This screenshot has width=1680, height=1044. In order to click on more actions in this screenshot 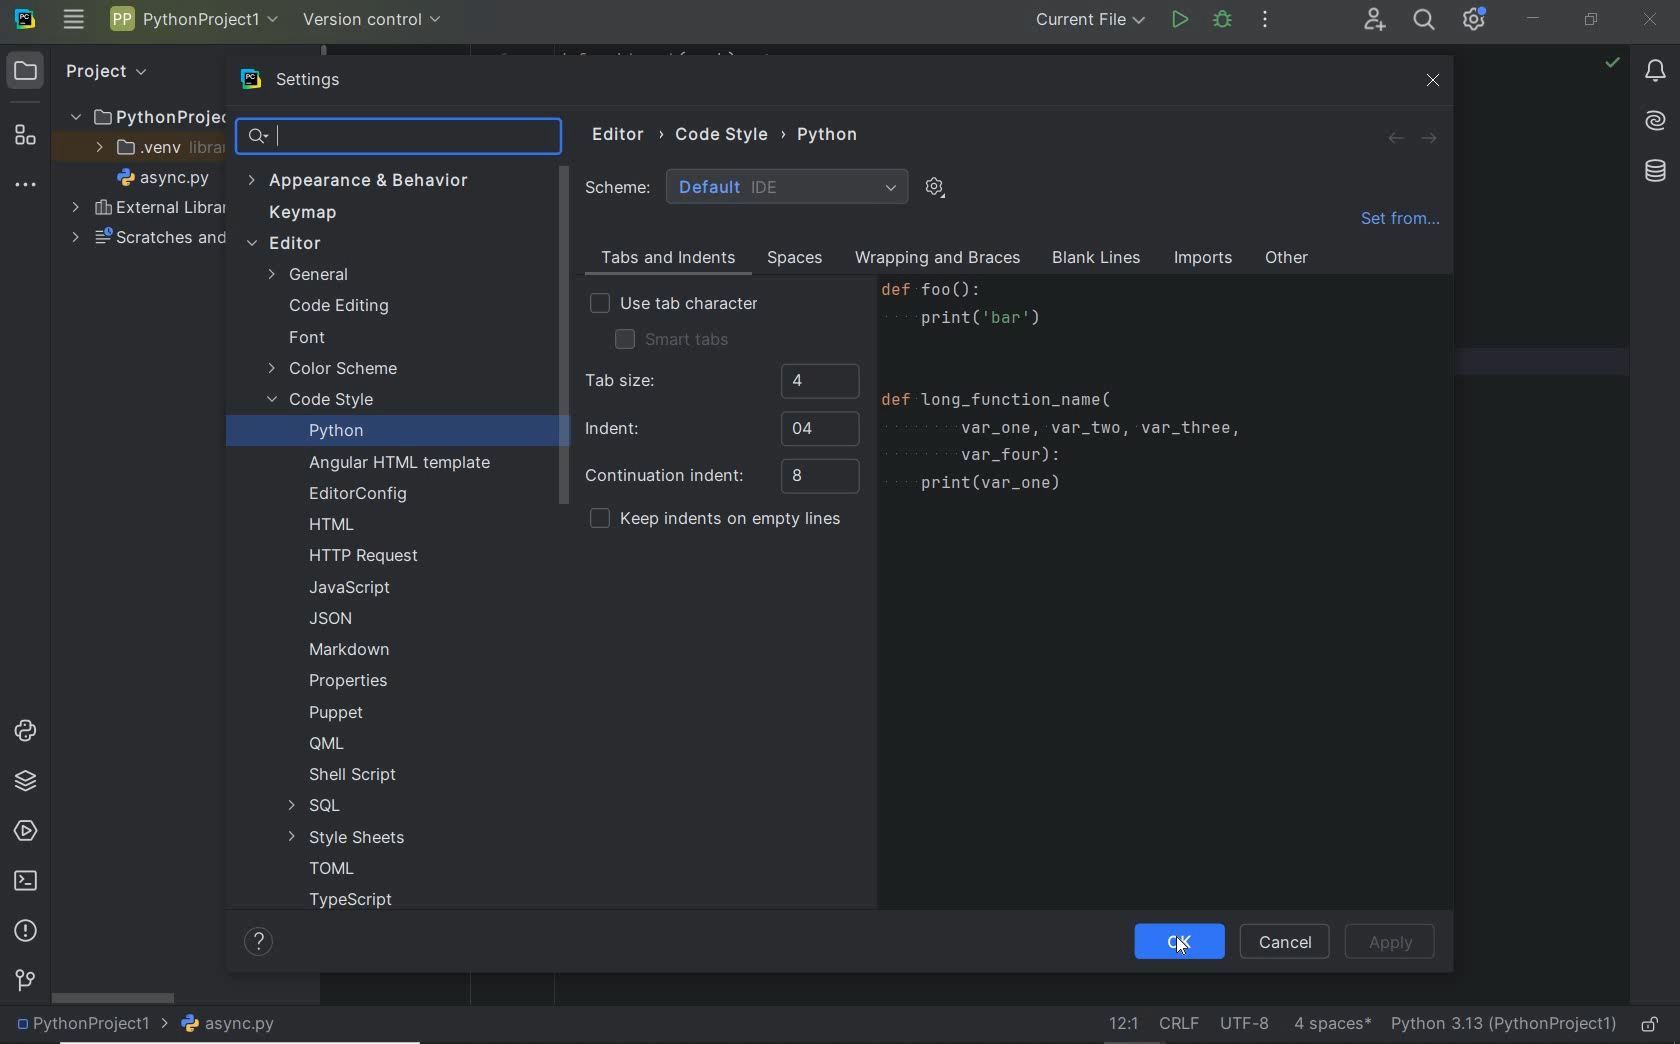, I will do `click(1265, 20)`.